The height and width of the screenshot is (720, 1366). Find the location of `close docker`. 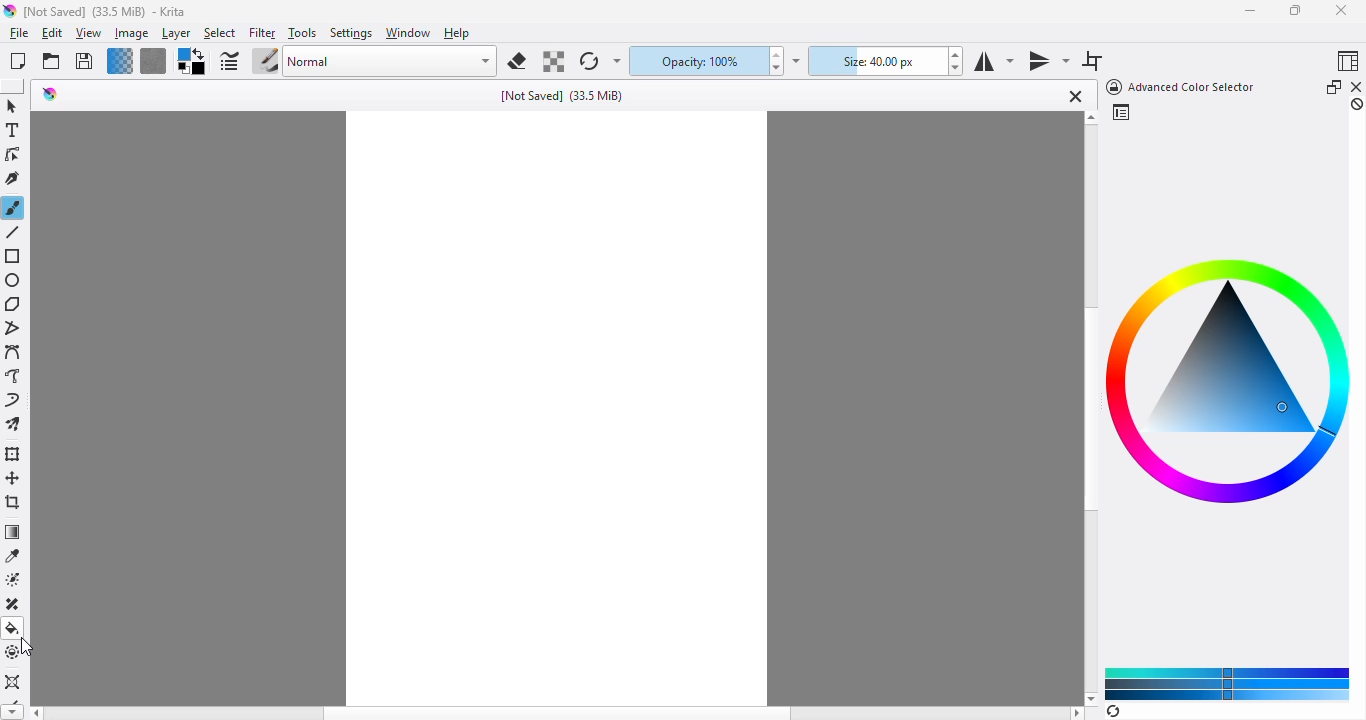

close docker is located at coordinates (1357, 86).